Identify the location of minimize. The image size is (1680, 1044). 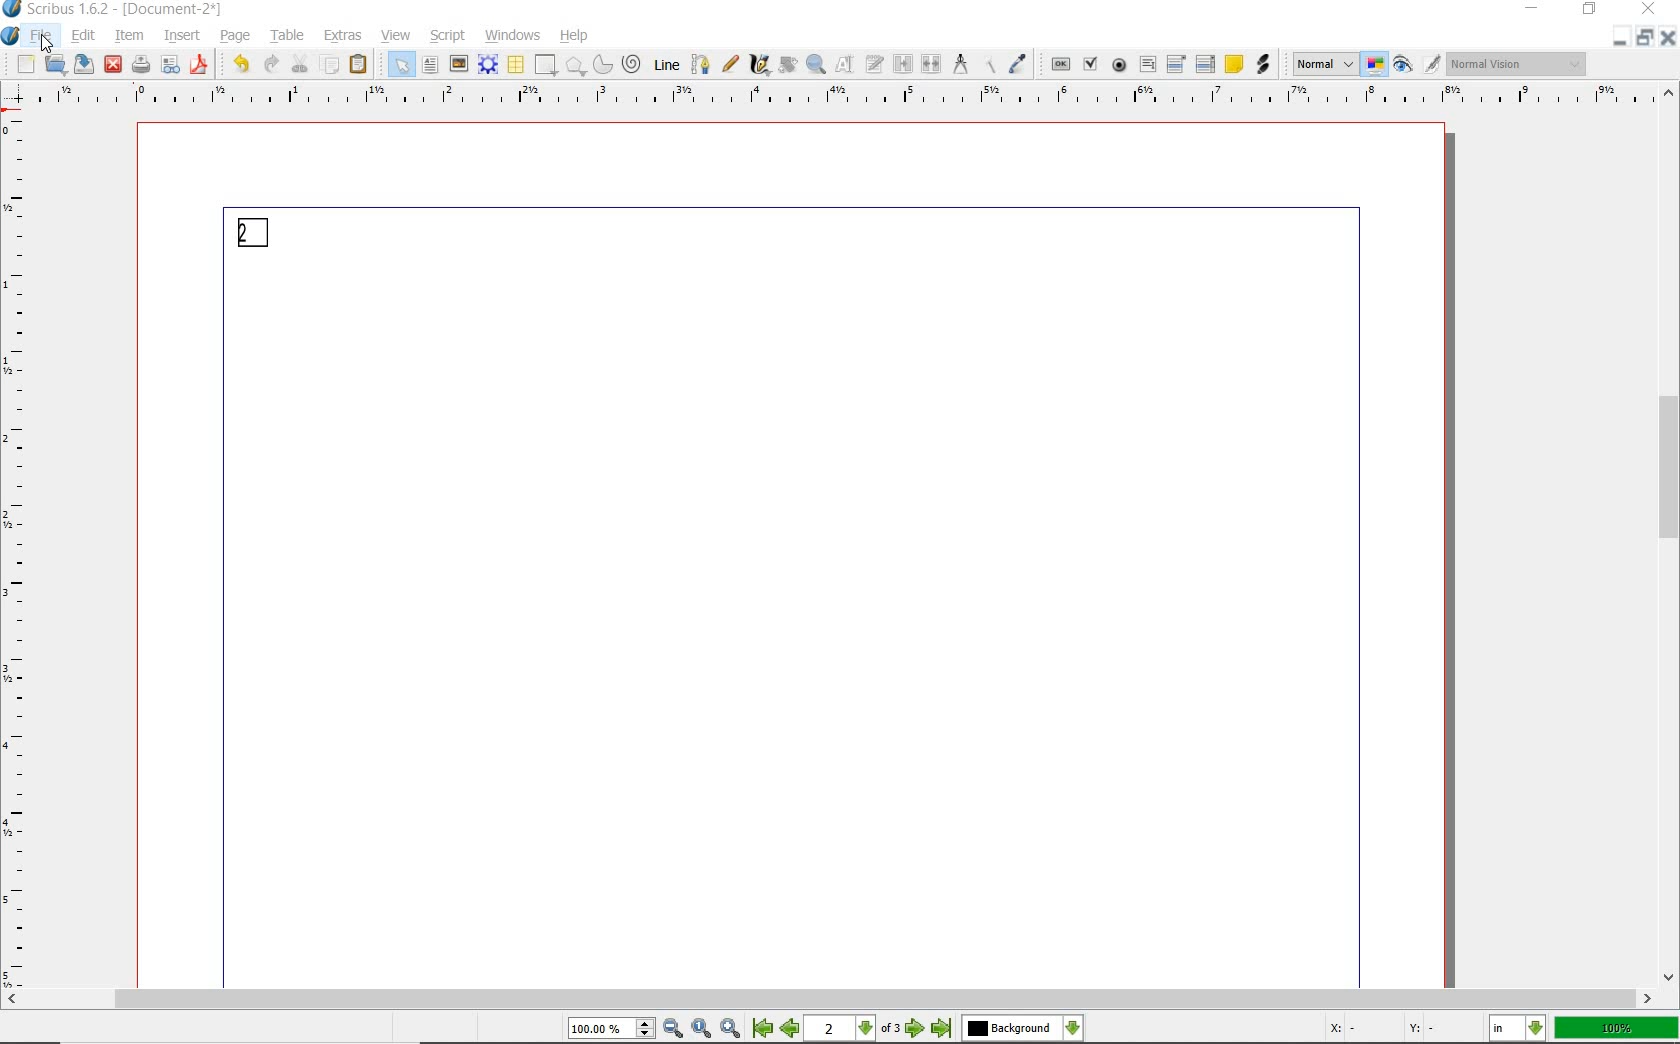
(1529, 9).